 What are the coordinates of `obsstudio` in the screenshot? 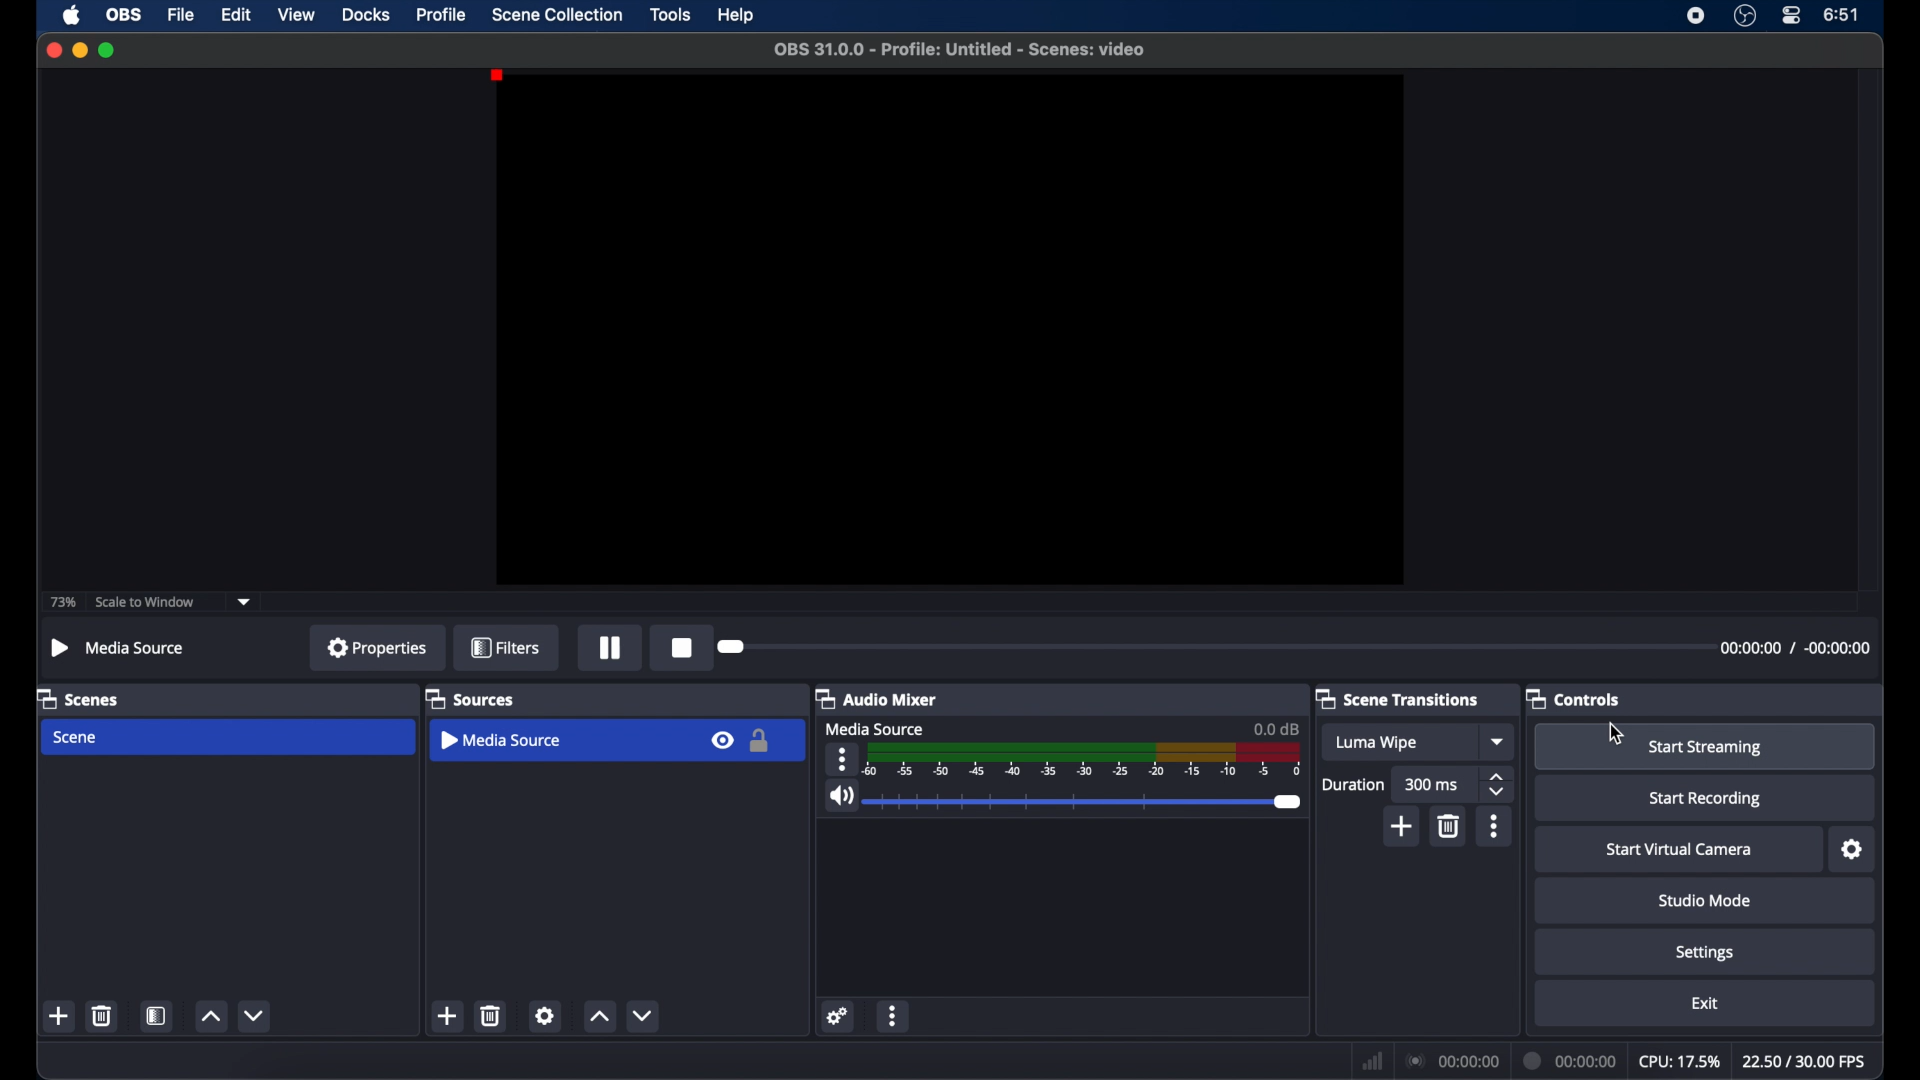 It's located at (1745, 16).